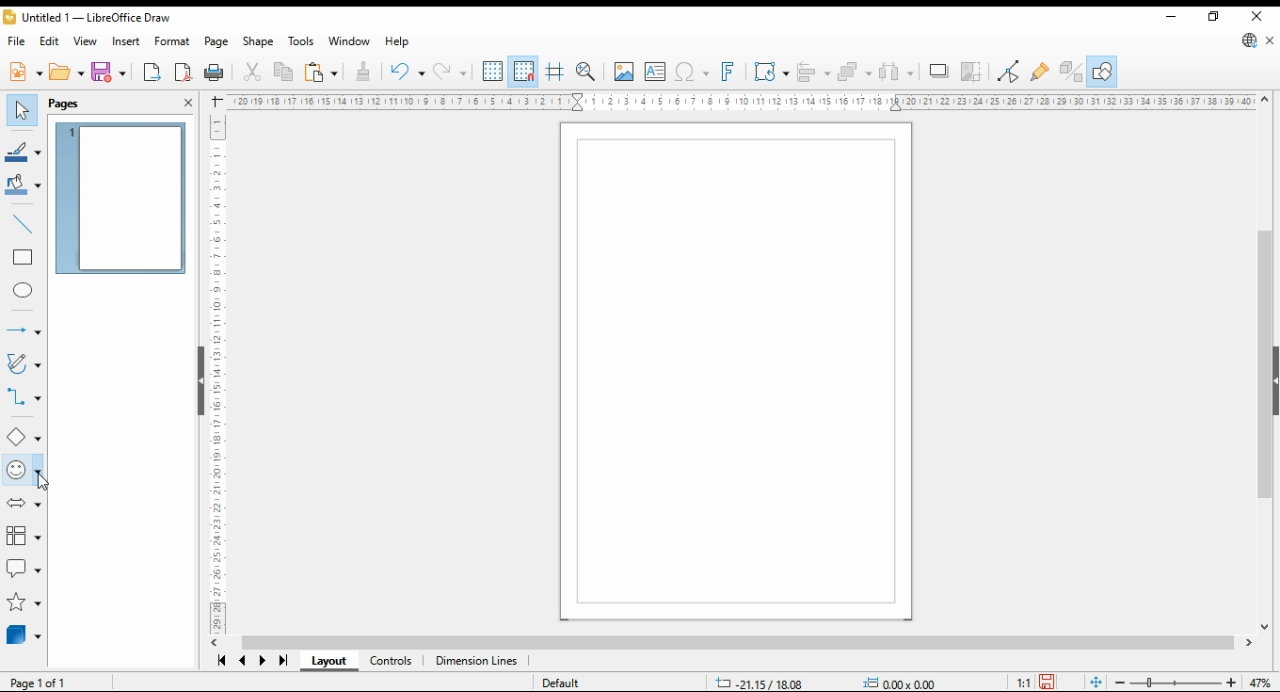 This screenshot has height=692, width=1280. What do you see at coordinates (1256, 16) in the screenshot?
I see `close window` at bounding box center [1256, 16].